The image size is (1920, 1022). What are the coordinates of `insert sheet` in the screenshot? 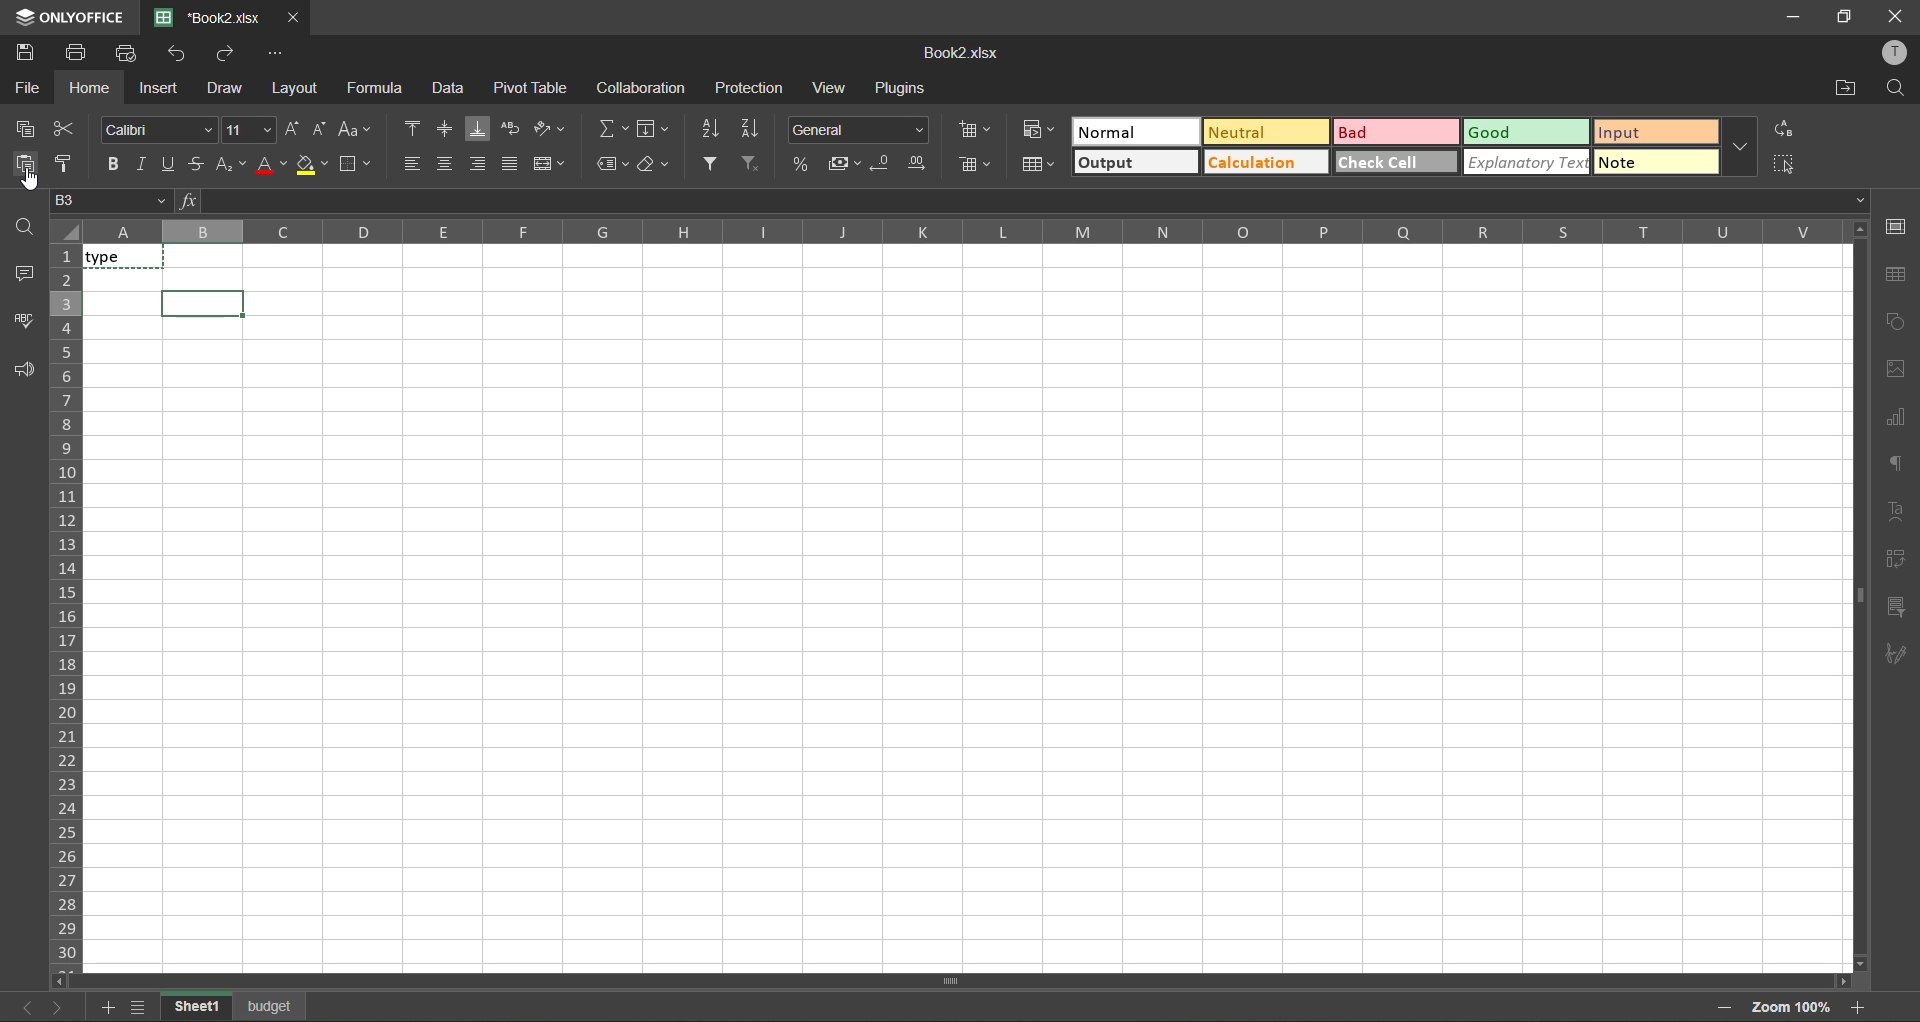 It's located at (104, 1007).